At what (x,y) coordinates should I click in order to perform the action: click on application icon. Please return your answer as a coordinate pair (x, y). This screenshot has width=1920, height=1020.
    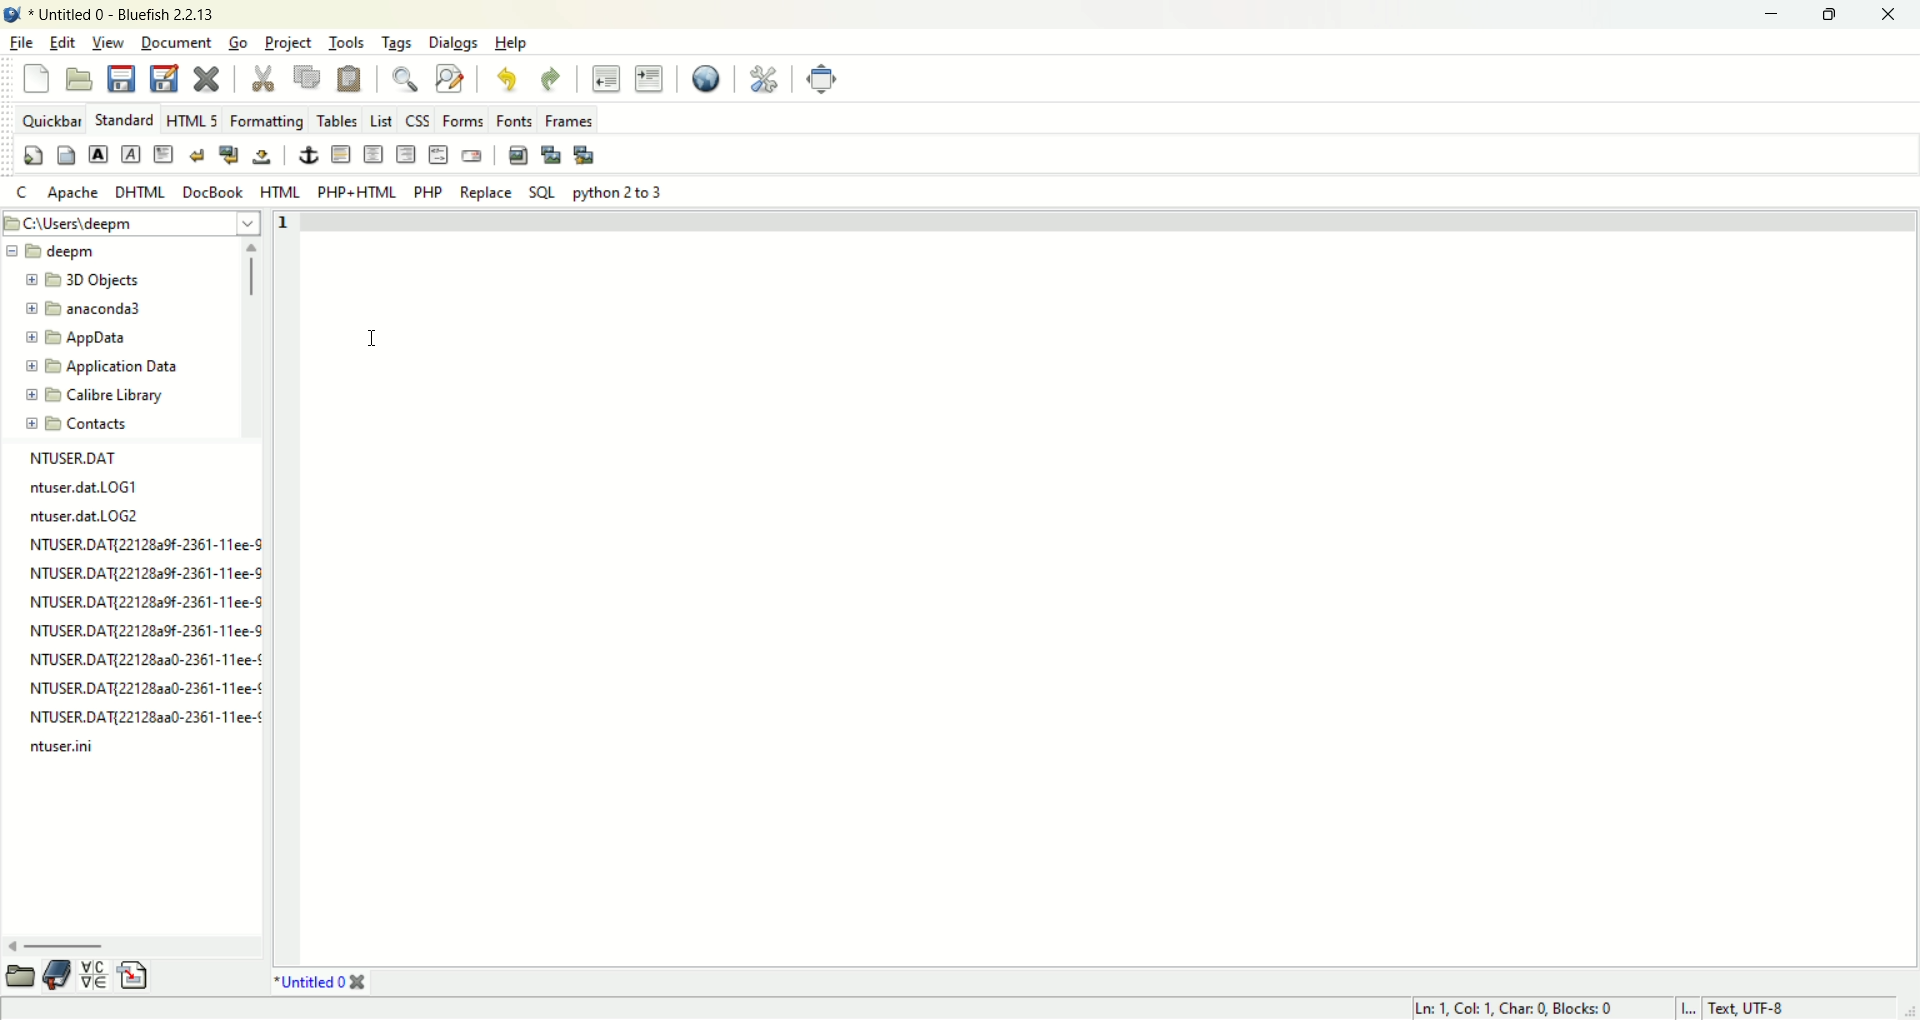
    Looking at the image, I should click on (16, 15).